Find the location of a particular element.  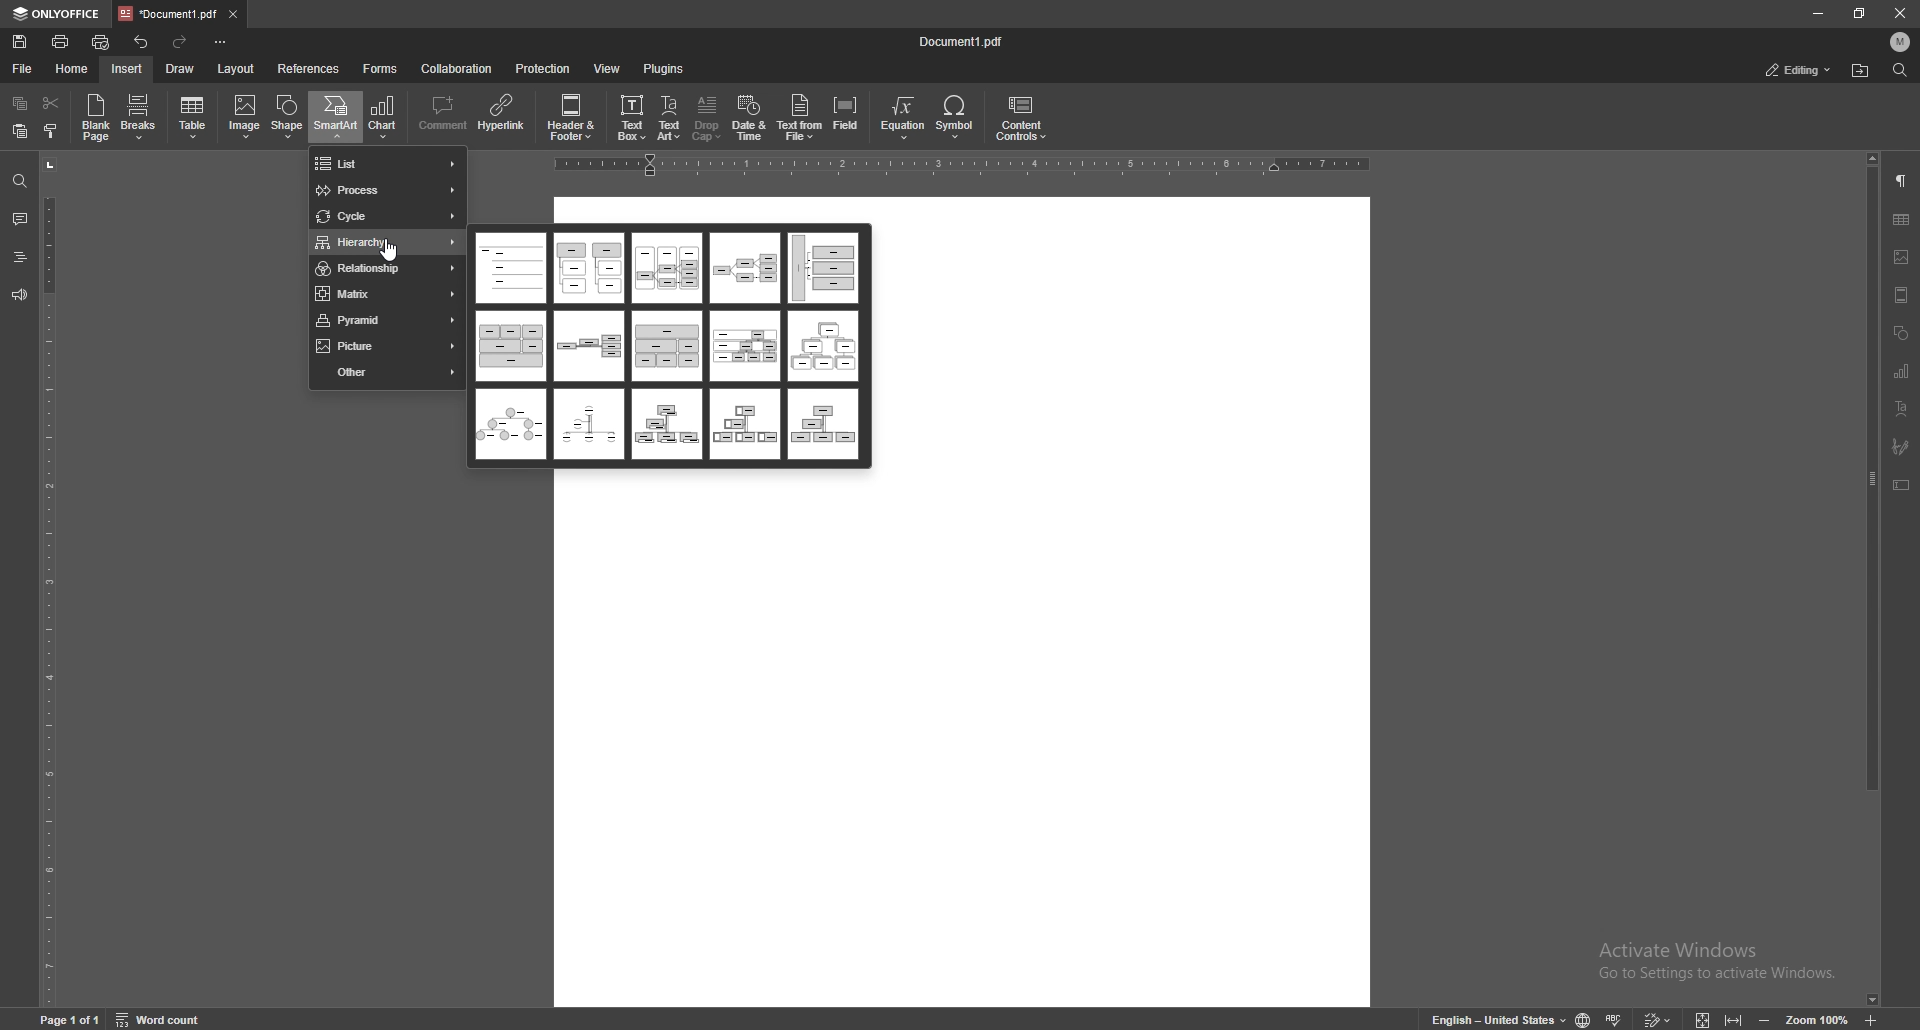

cycle is located at coordinates (387, 217).